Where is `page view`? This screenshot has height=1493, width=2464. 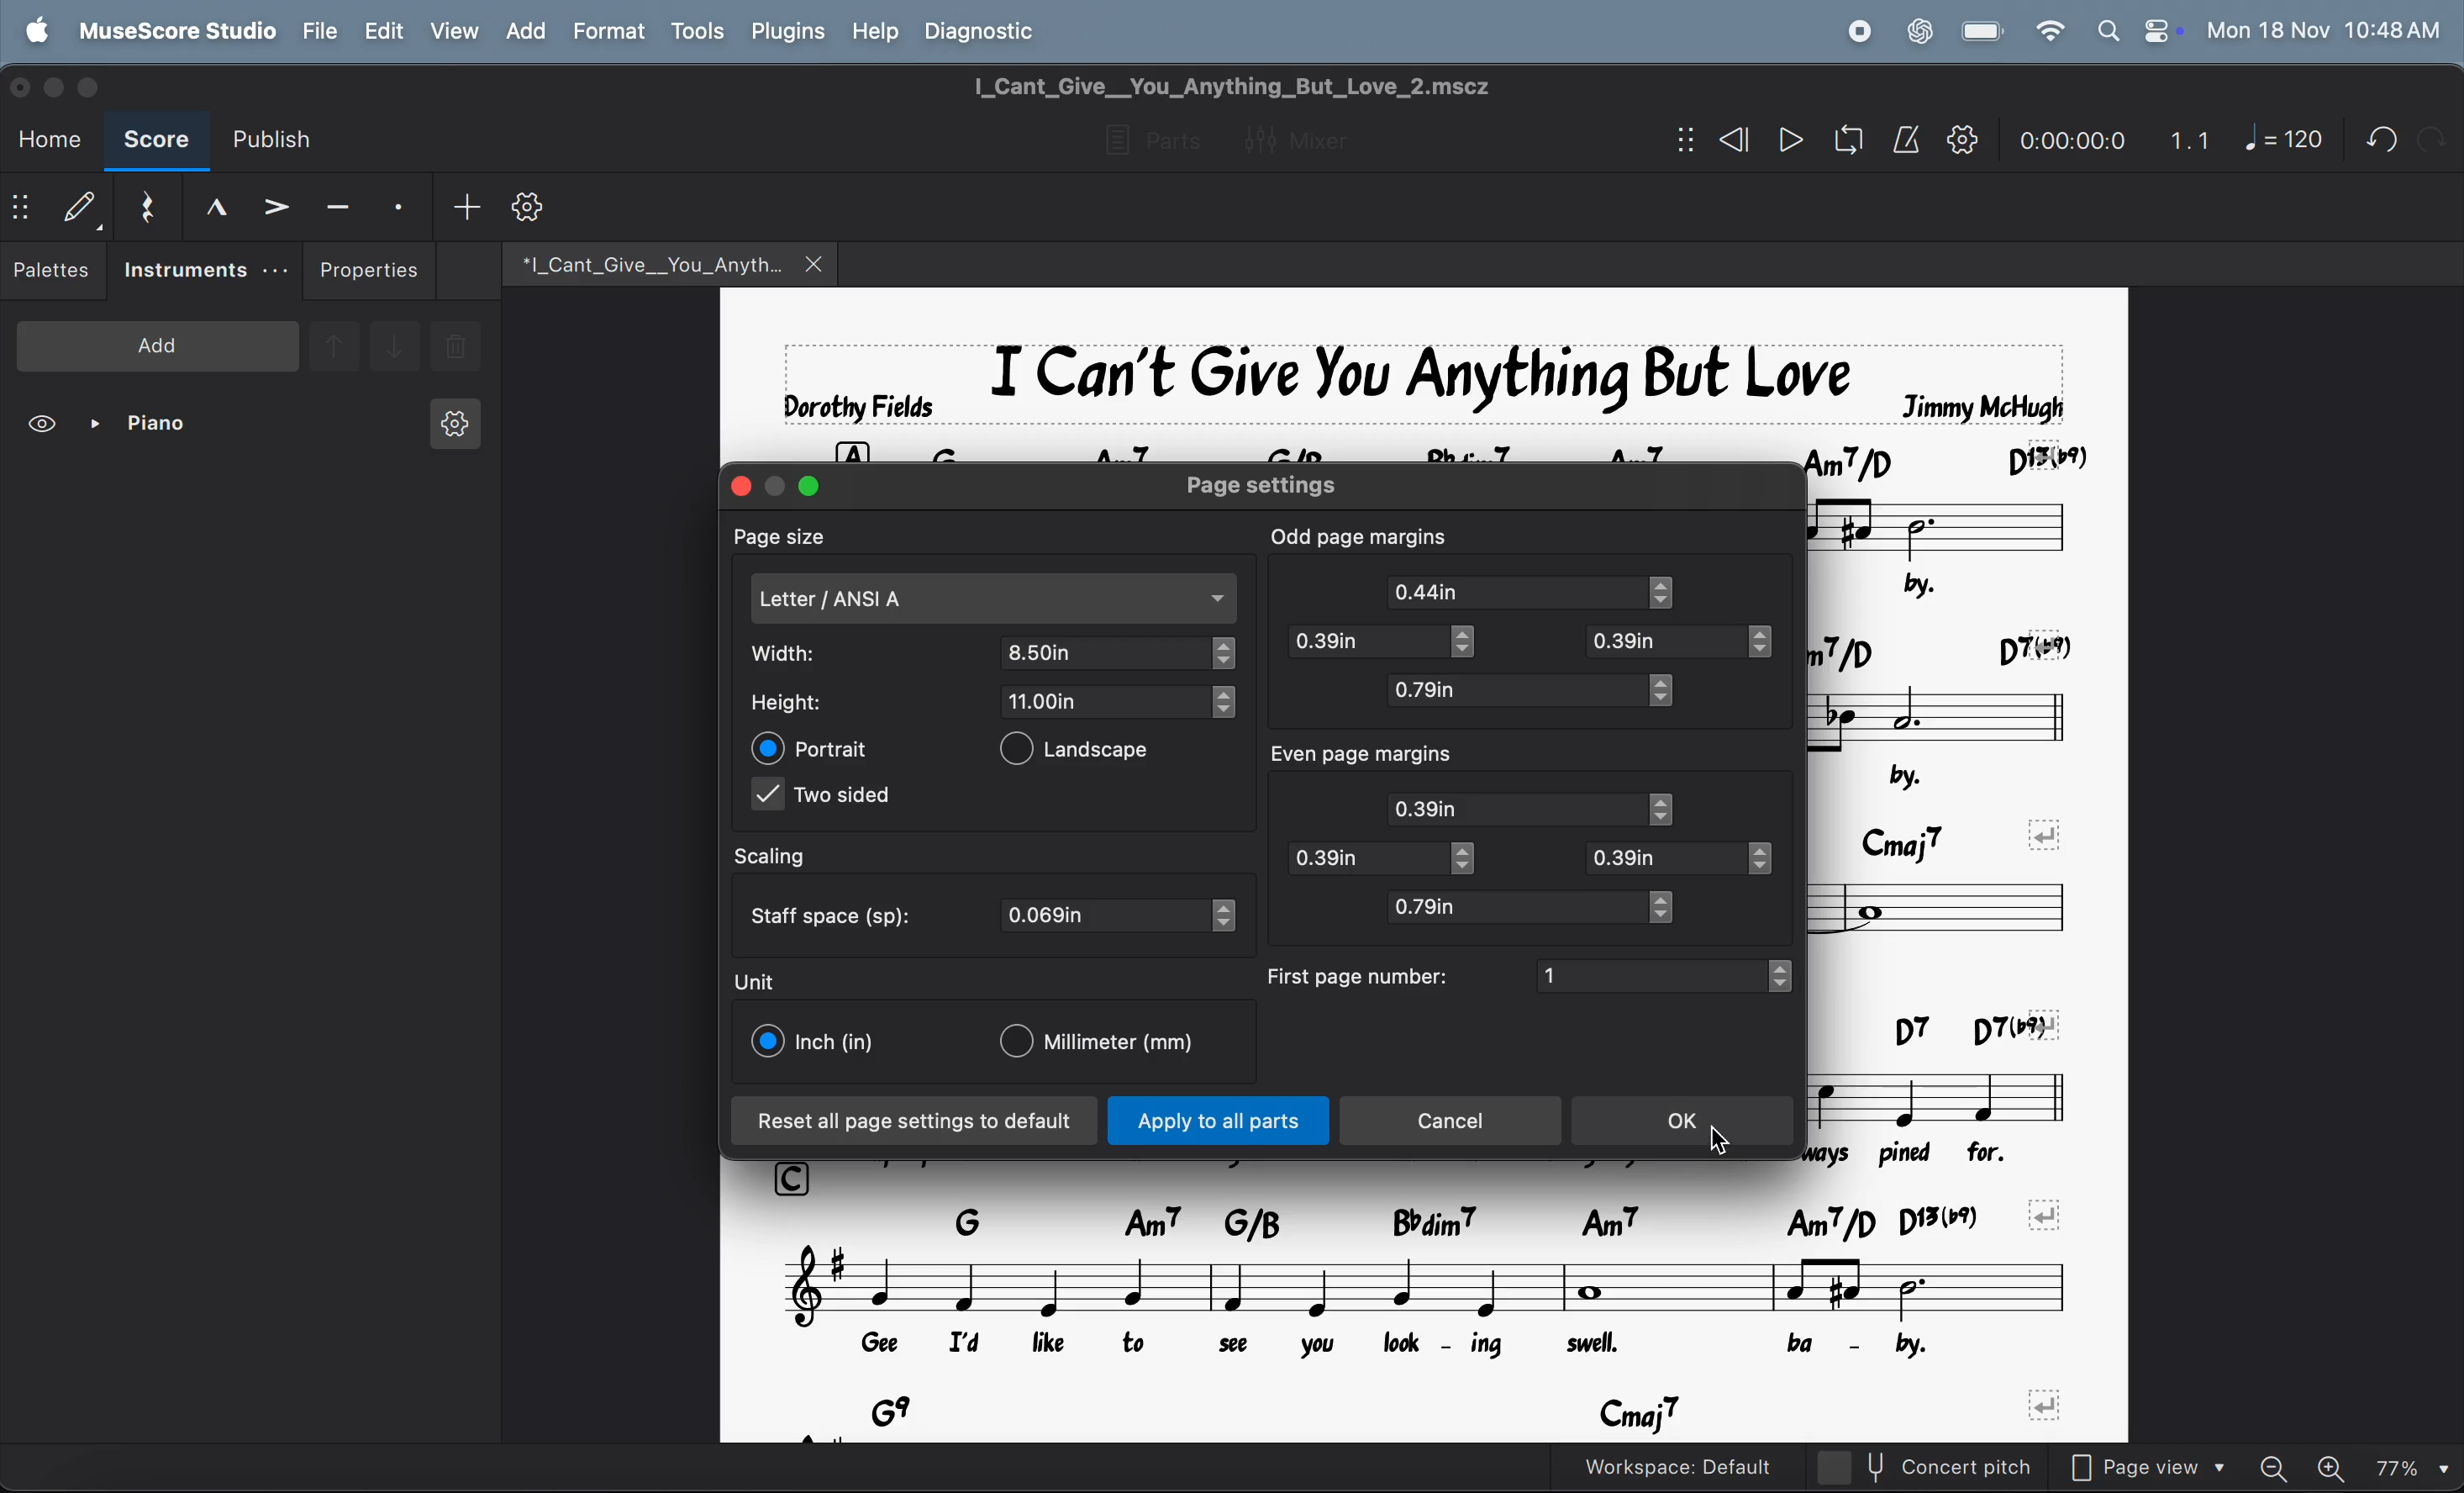 page view is located at coordinates (2157, 1464).